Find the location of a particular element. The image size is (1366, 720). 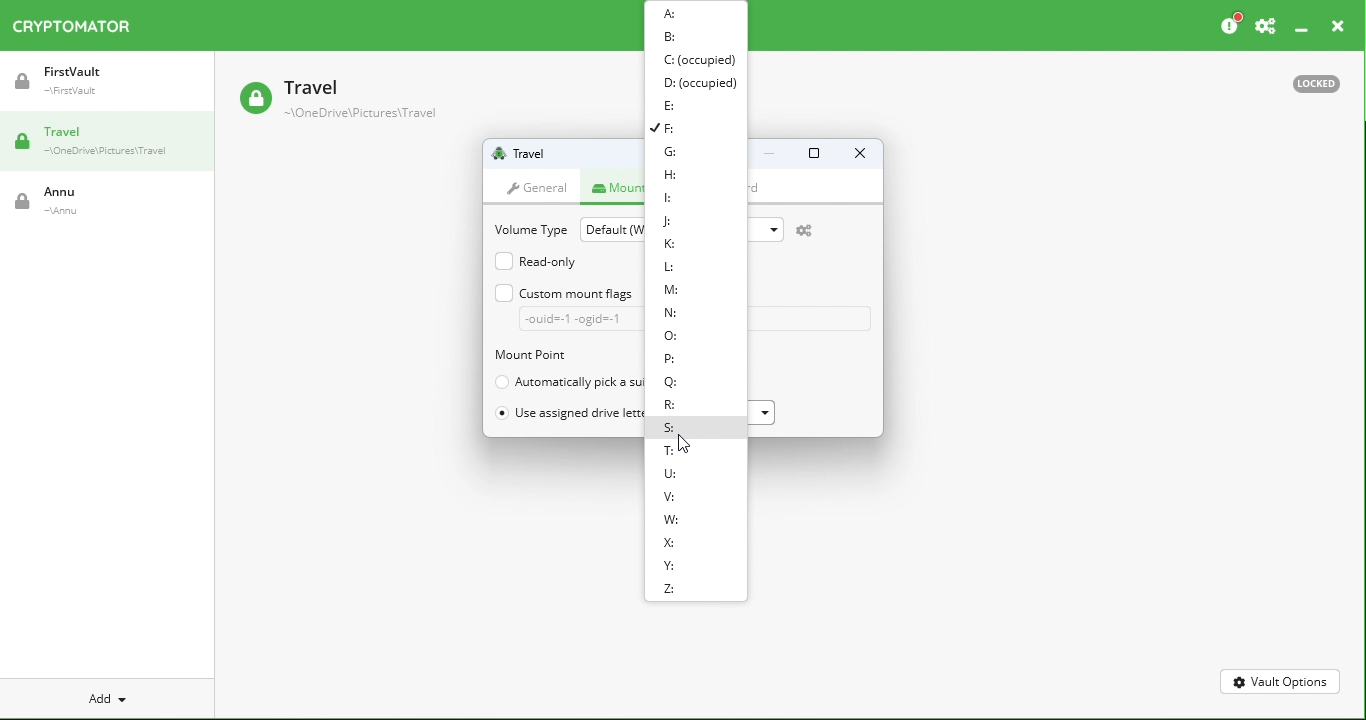

Vault name is located at coordinates (530, 153).